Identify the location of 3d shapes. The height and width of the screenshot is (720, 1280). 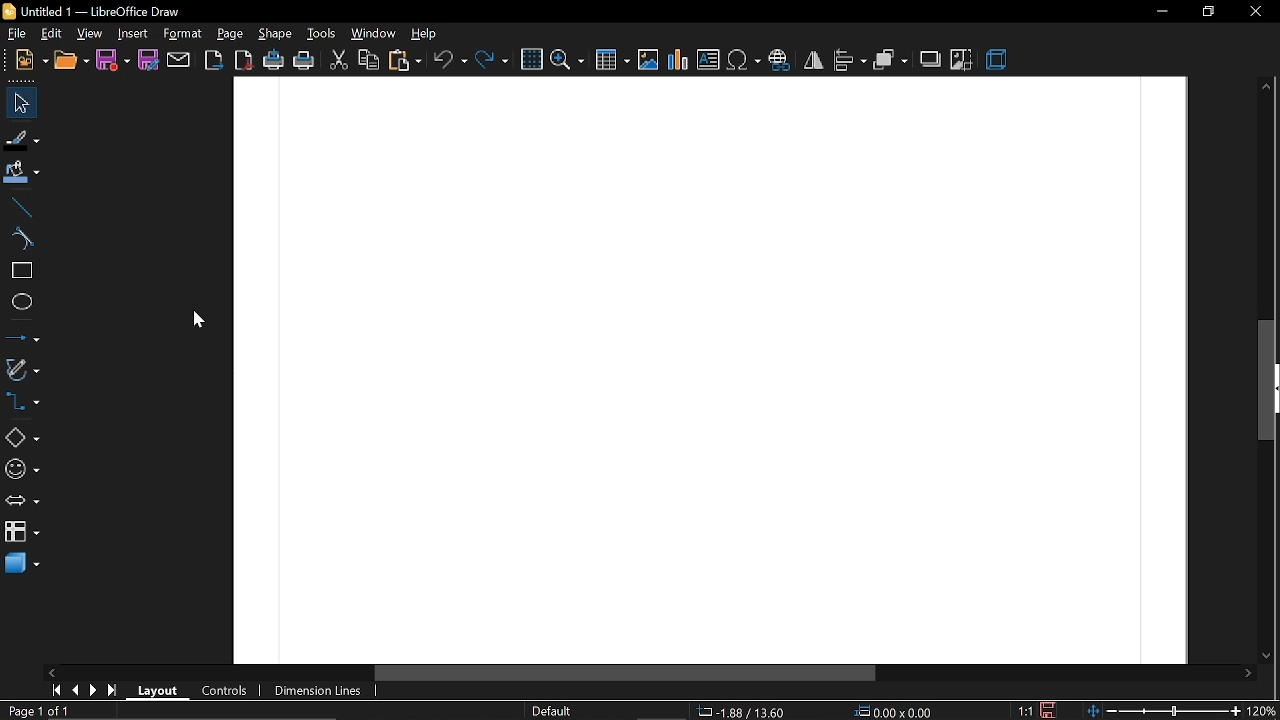
(19, 564).